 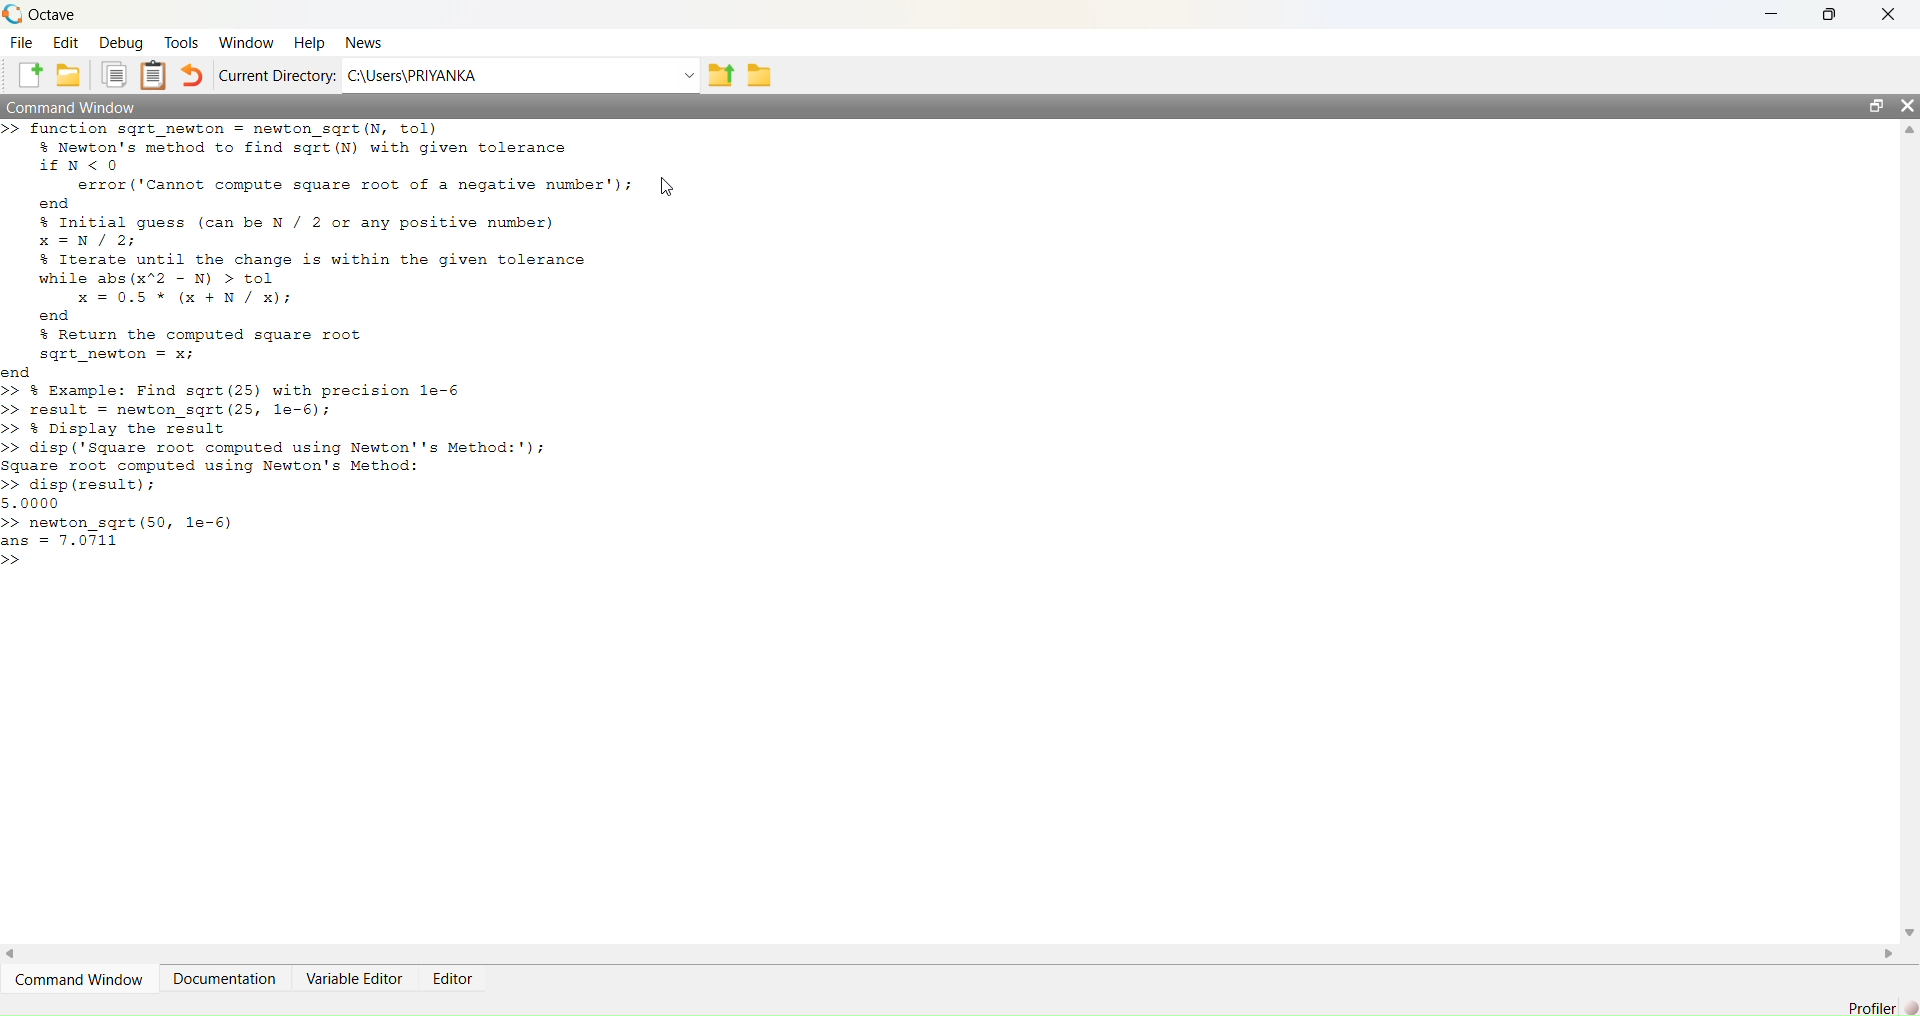 What do you see at coordinates (77, 108) in the screenshot?
I see `Command Window` at bounding box center [77, 108].